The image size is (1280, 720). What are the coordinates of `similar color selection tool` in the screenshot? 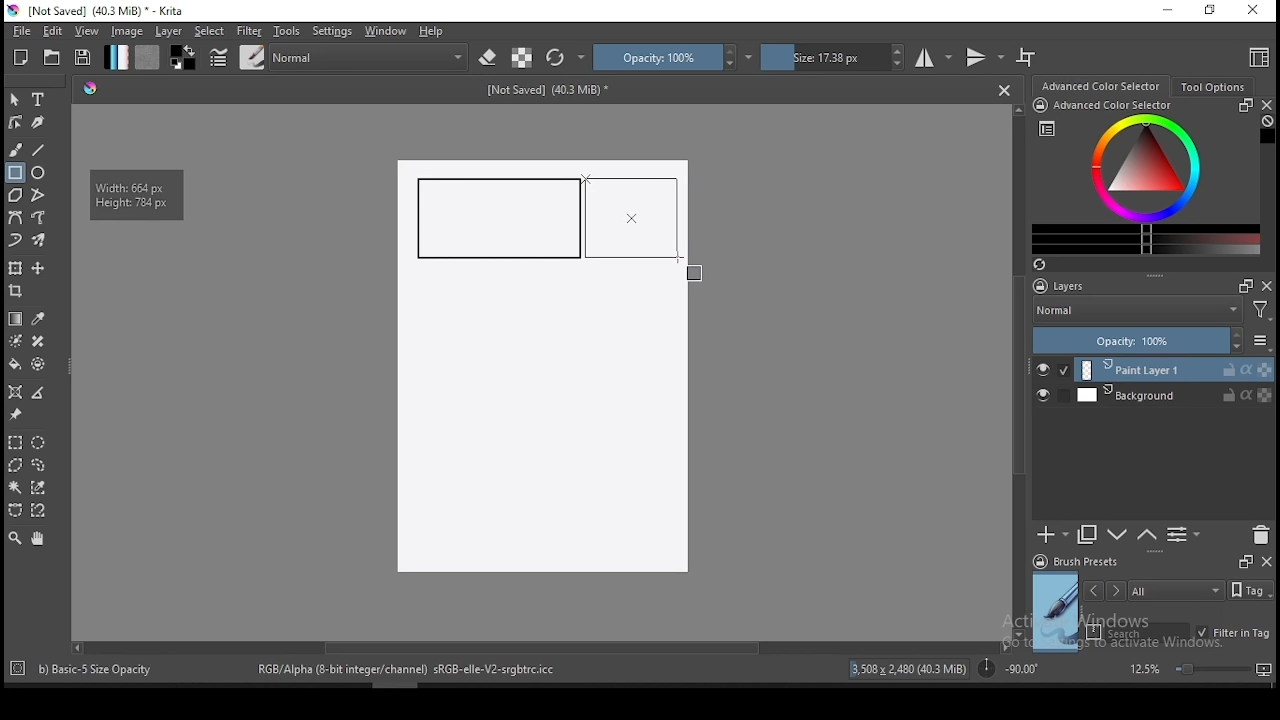 It's located at (41, 487).